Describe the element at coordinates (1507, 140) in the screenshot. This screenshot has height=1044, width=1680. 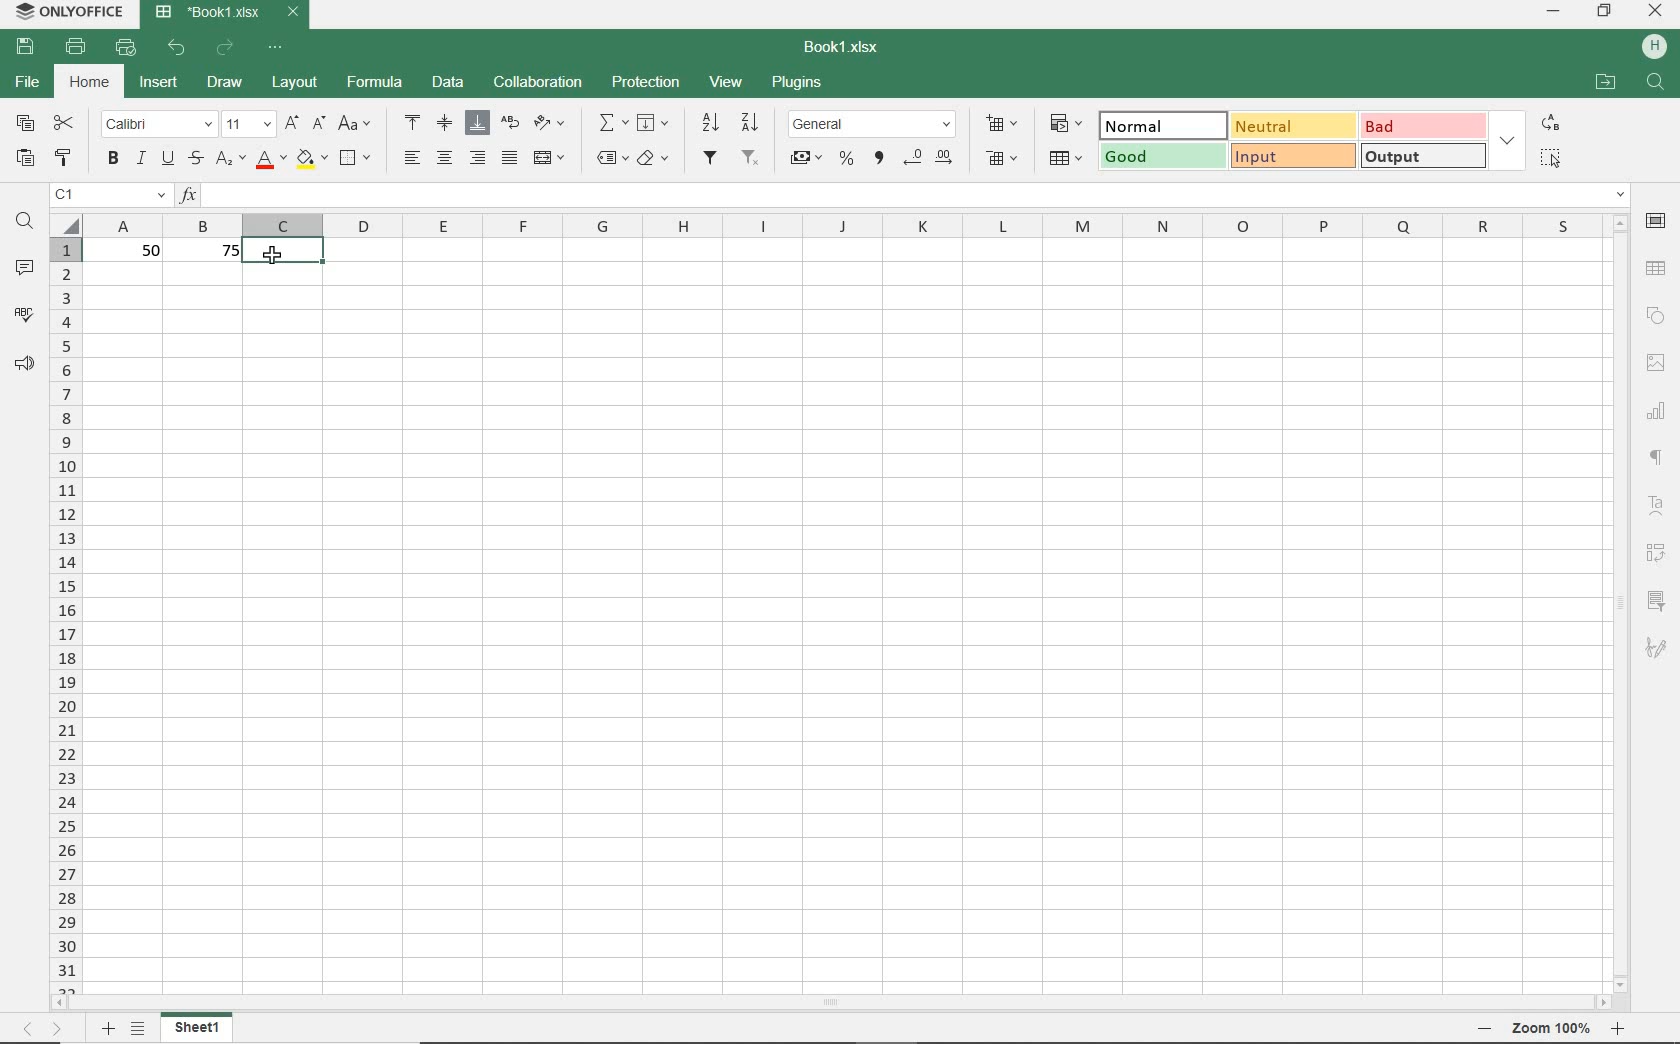
I see `expand` at that location.